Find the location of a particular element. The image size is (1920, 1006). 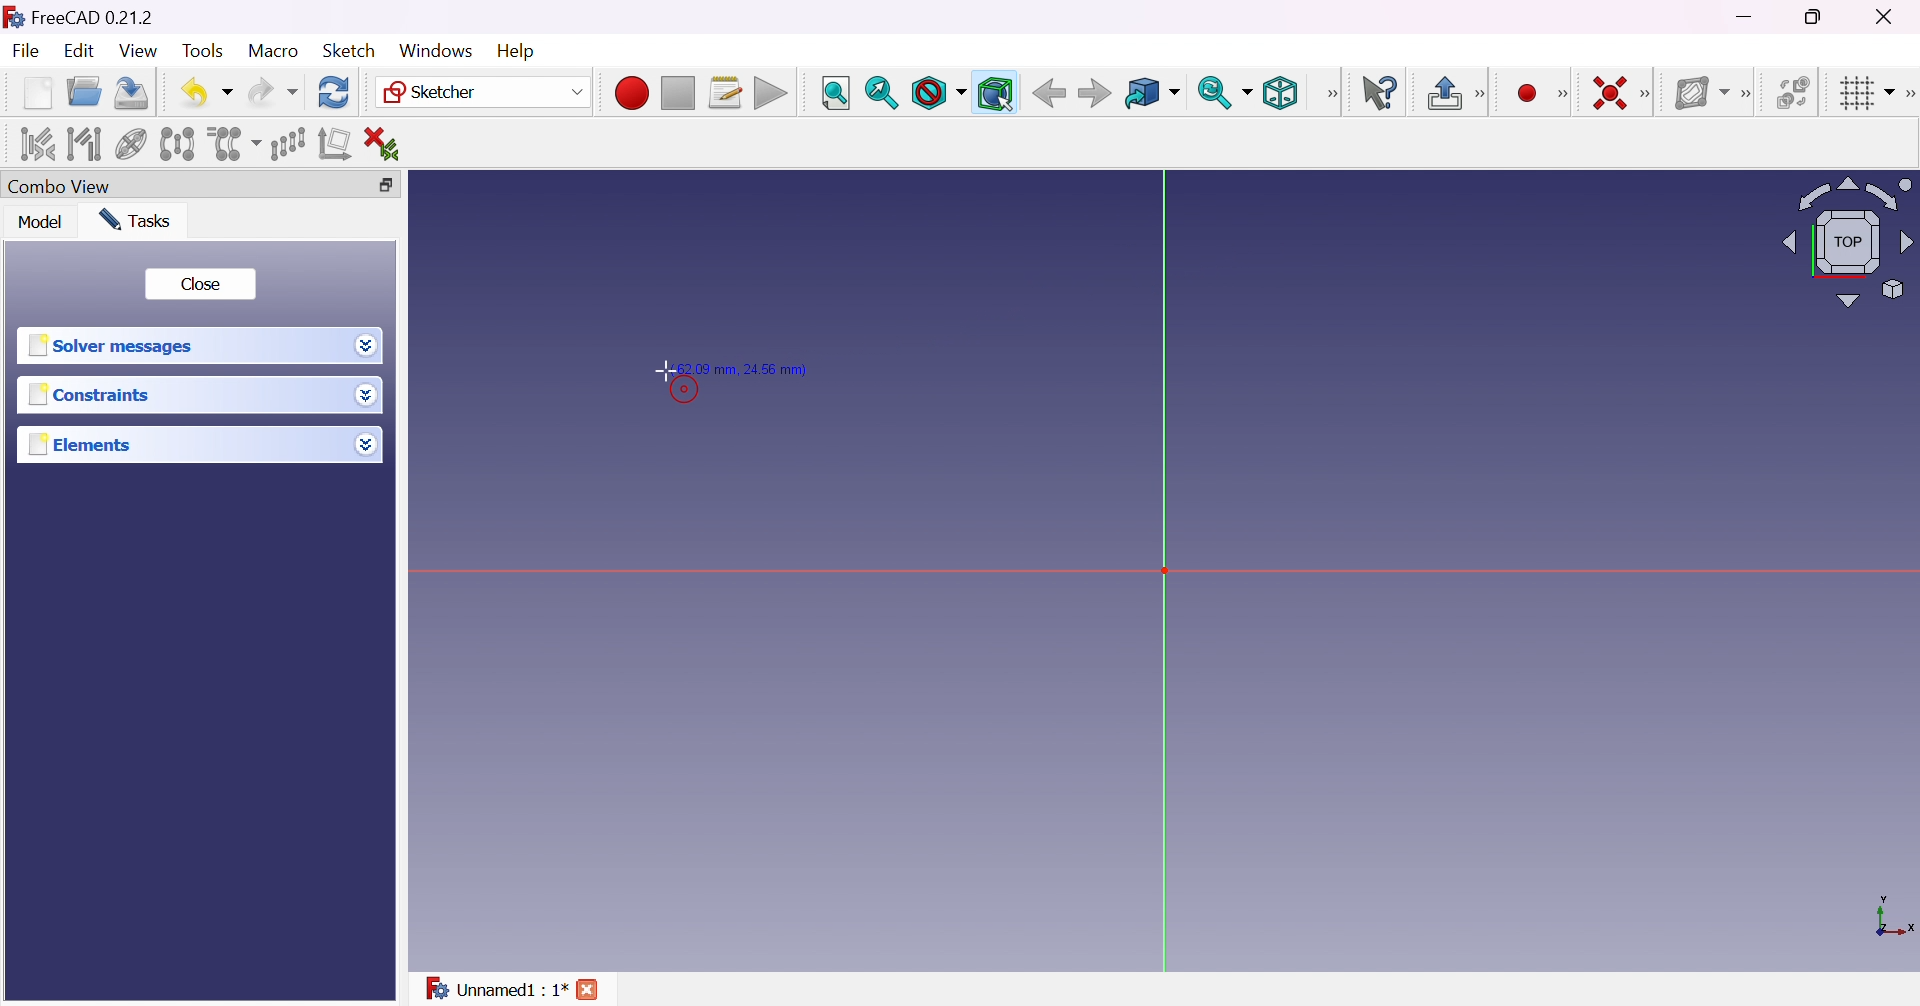

[Sketcher constraints] is located at coordinates (1650, 95).